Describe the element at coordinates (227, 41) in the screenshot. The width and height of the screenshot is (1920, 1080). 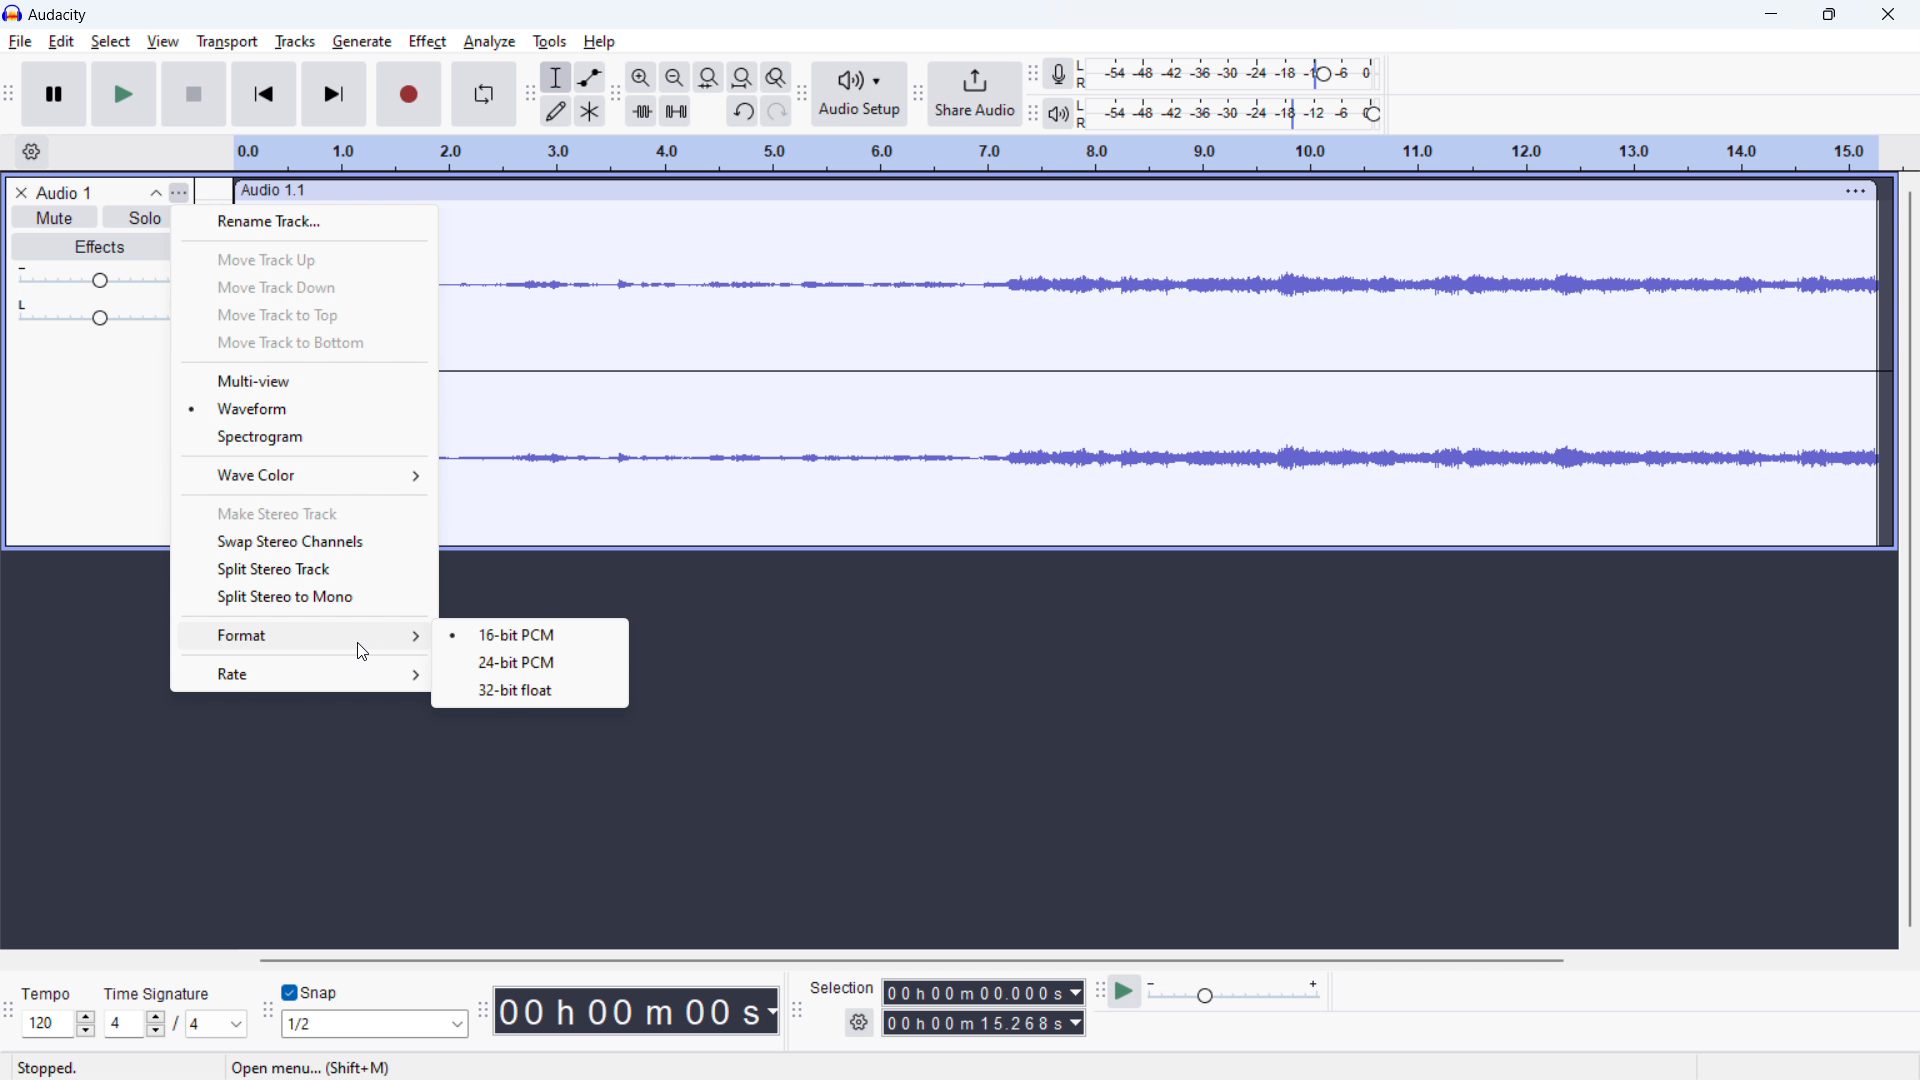
I see `transport` at that location.